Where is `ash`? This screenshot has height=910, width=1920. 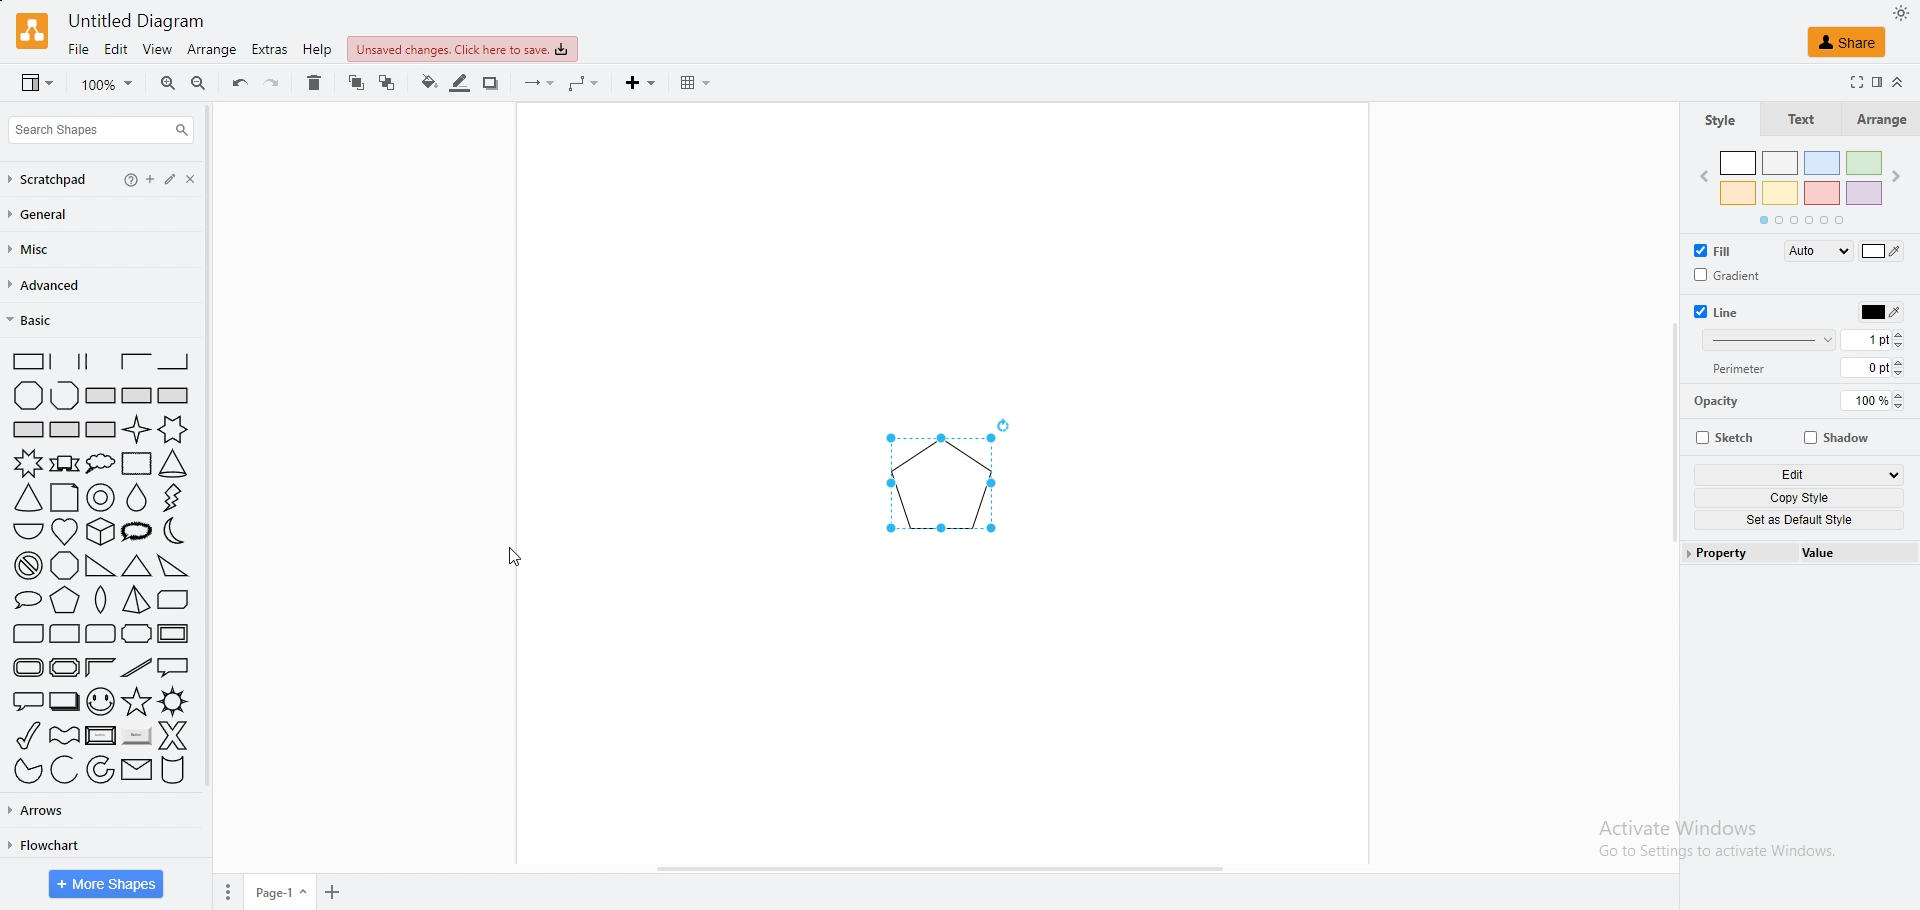
ash is located at coordinates (1782, 163).